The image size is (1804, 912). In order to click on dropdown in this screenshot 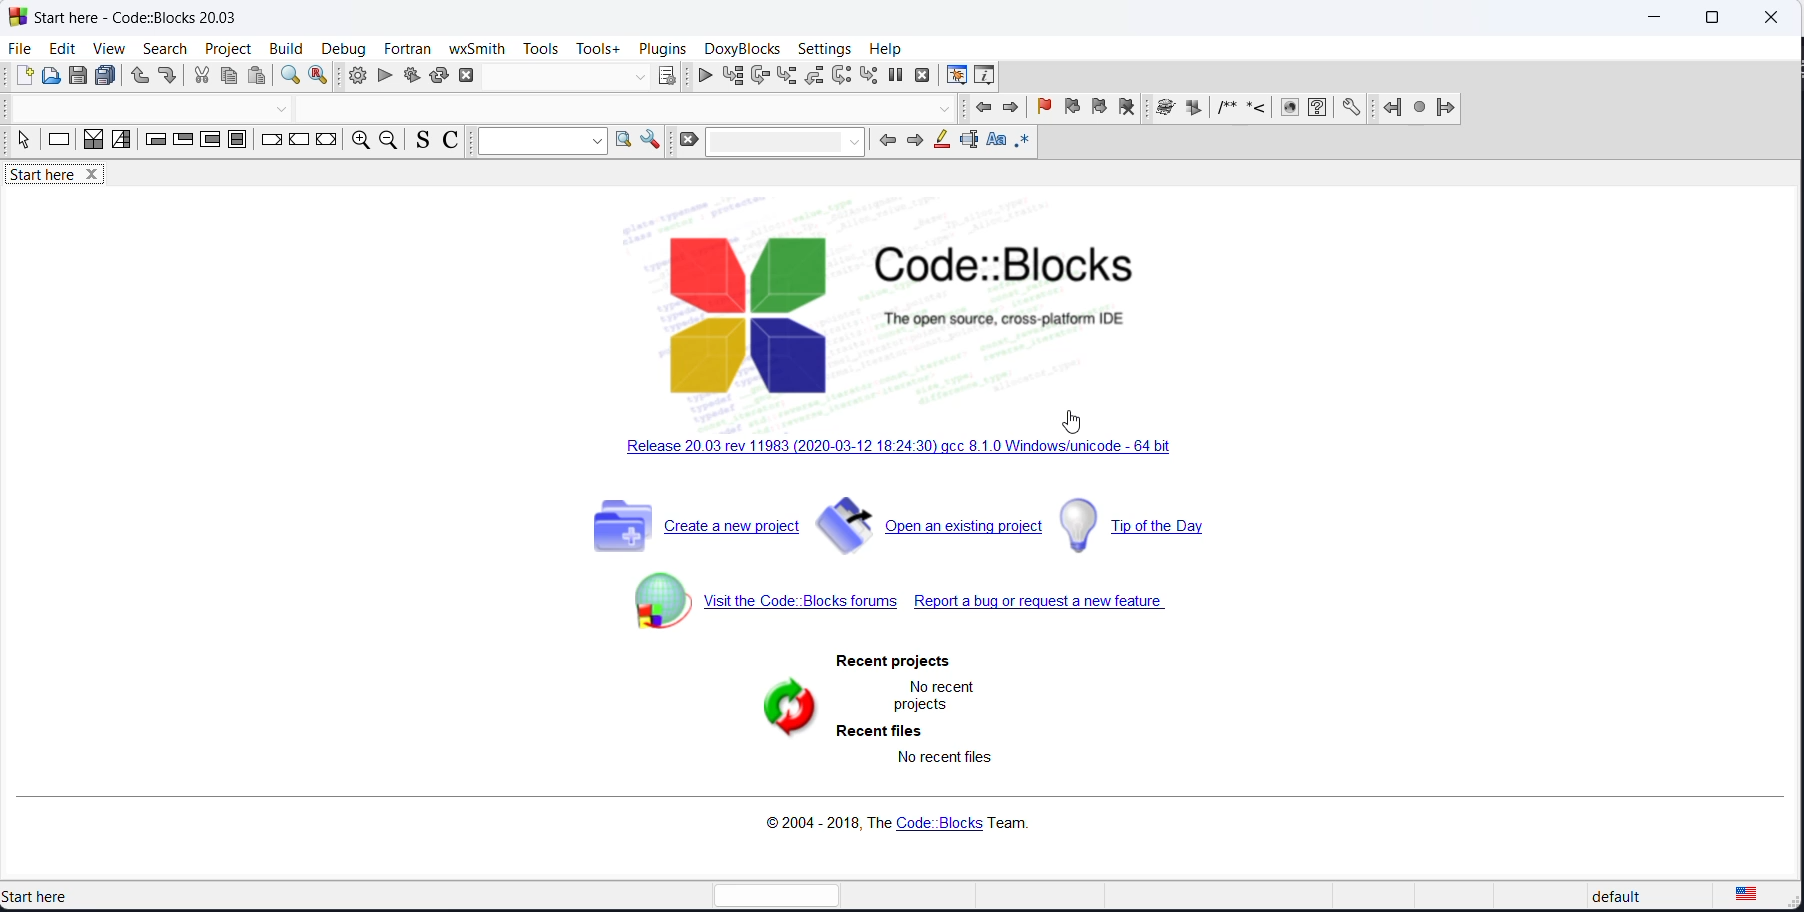, I will do `click(944, 109)`.